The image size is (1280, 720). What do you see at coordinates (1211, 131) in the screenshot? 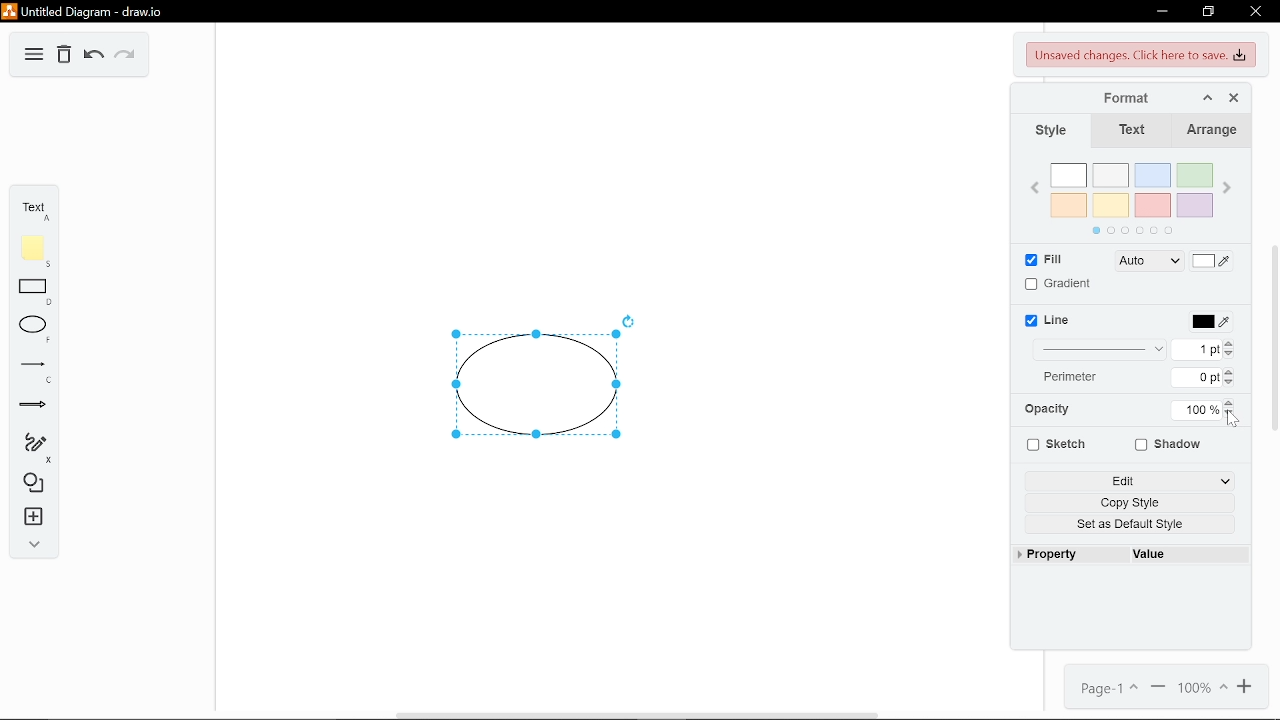
I see `Arrnage` at bounding box center [1211, 131].